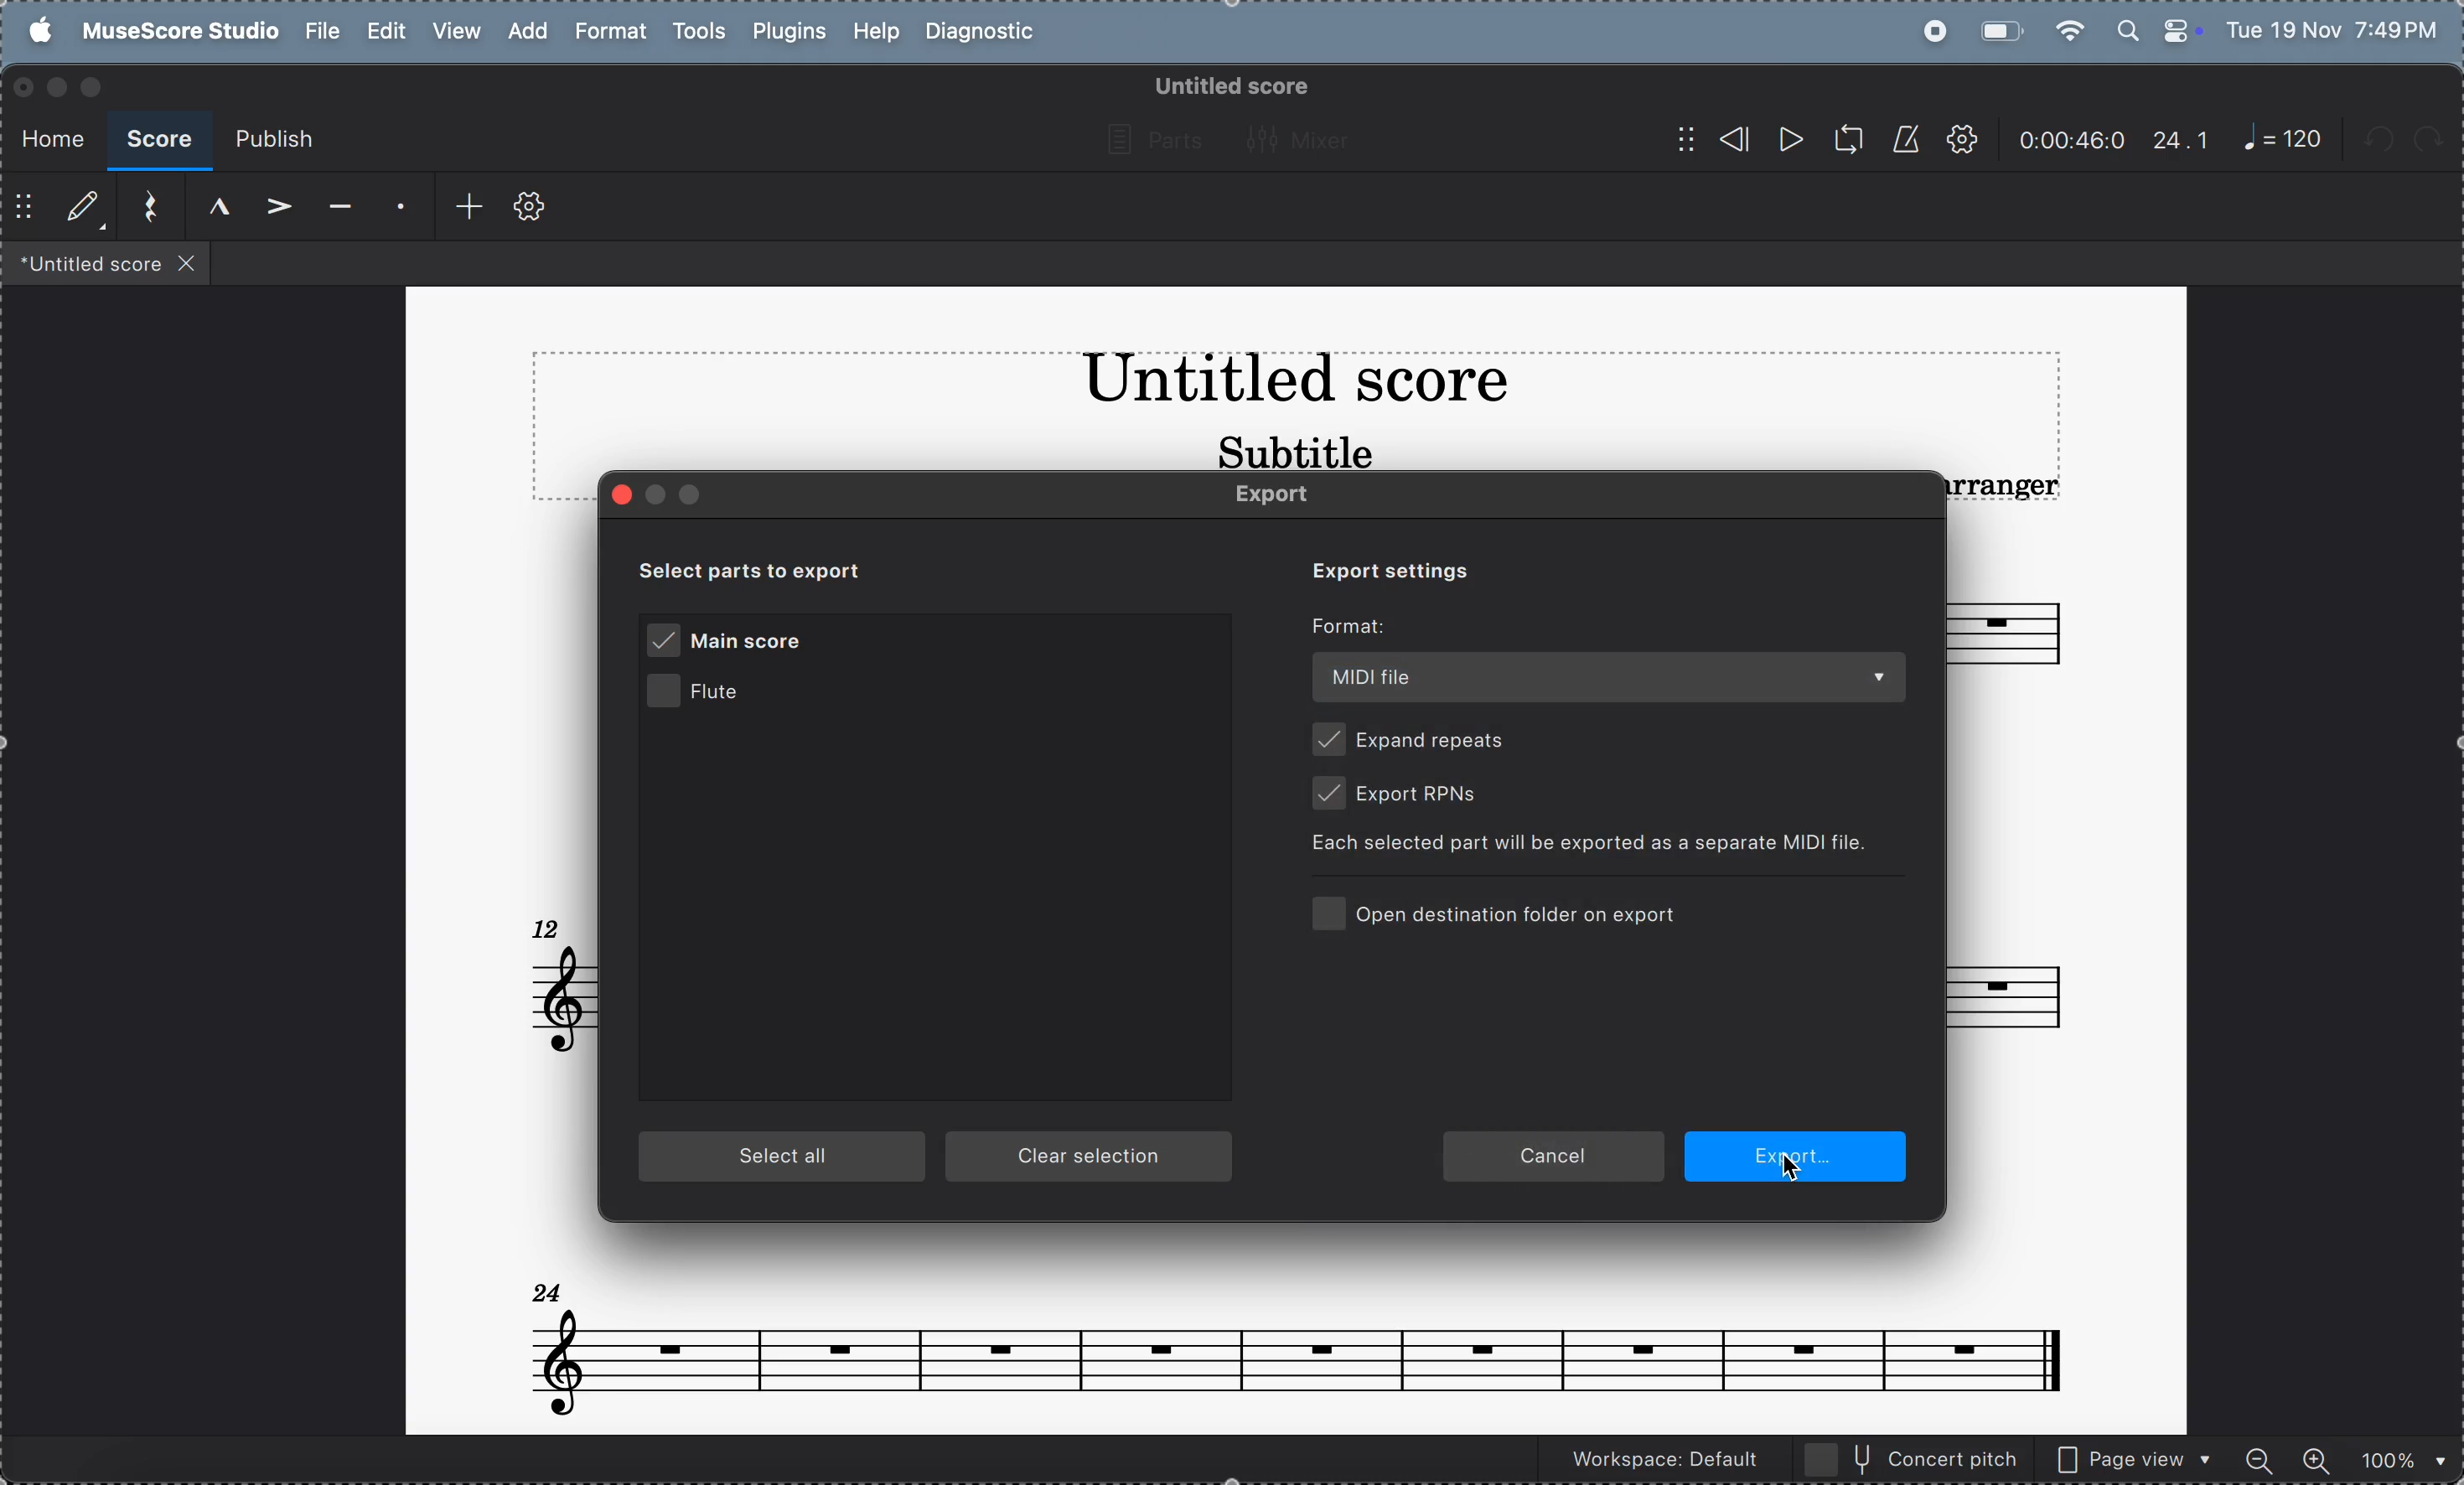 This screenshot has width=2464, height=1485. What do you see at coordinates (1961, 141) in the screenshot?
I see `settings` at bounding box center [1961, 141].